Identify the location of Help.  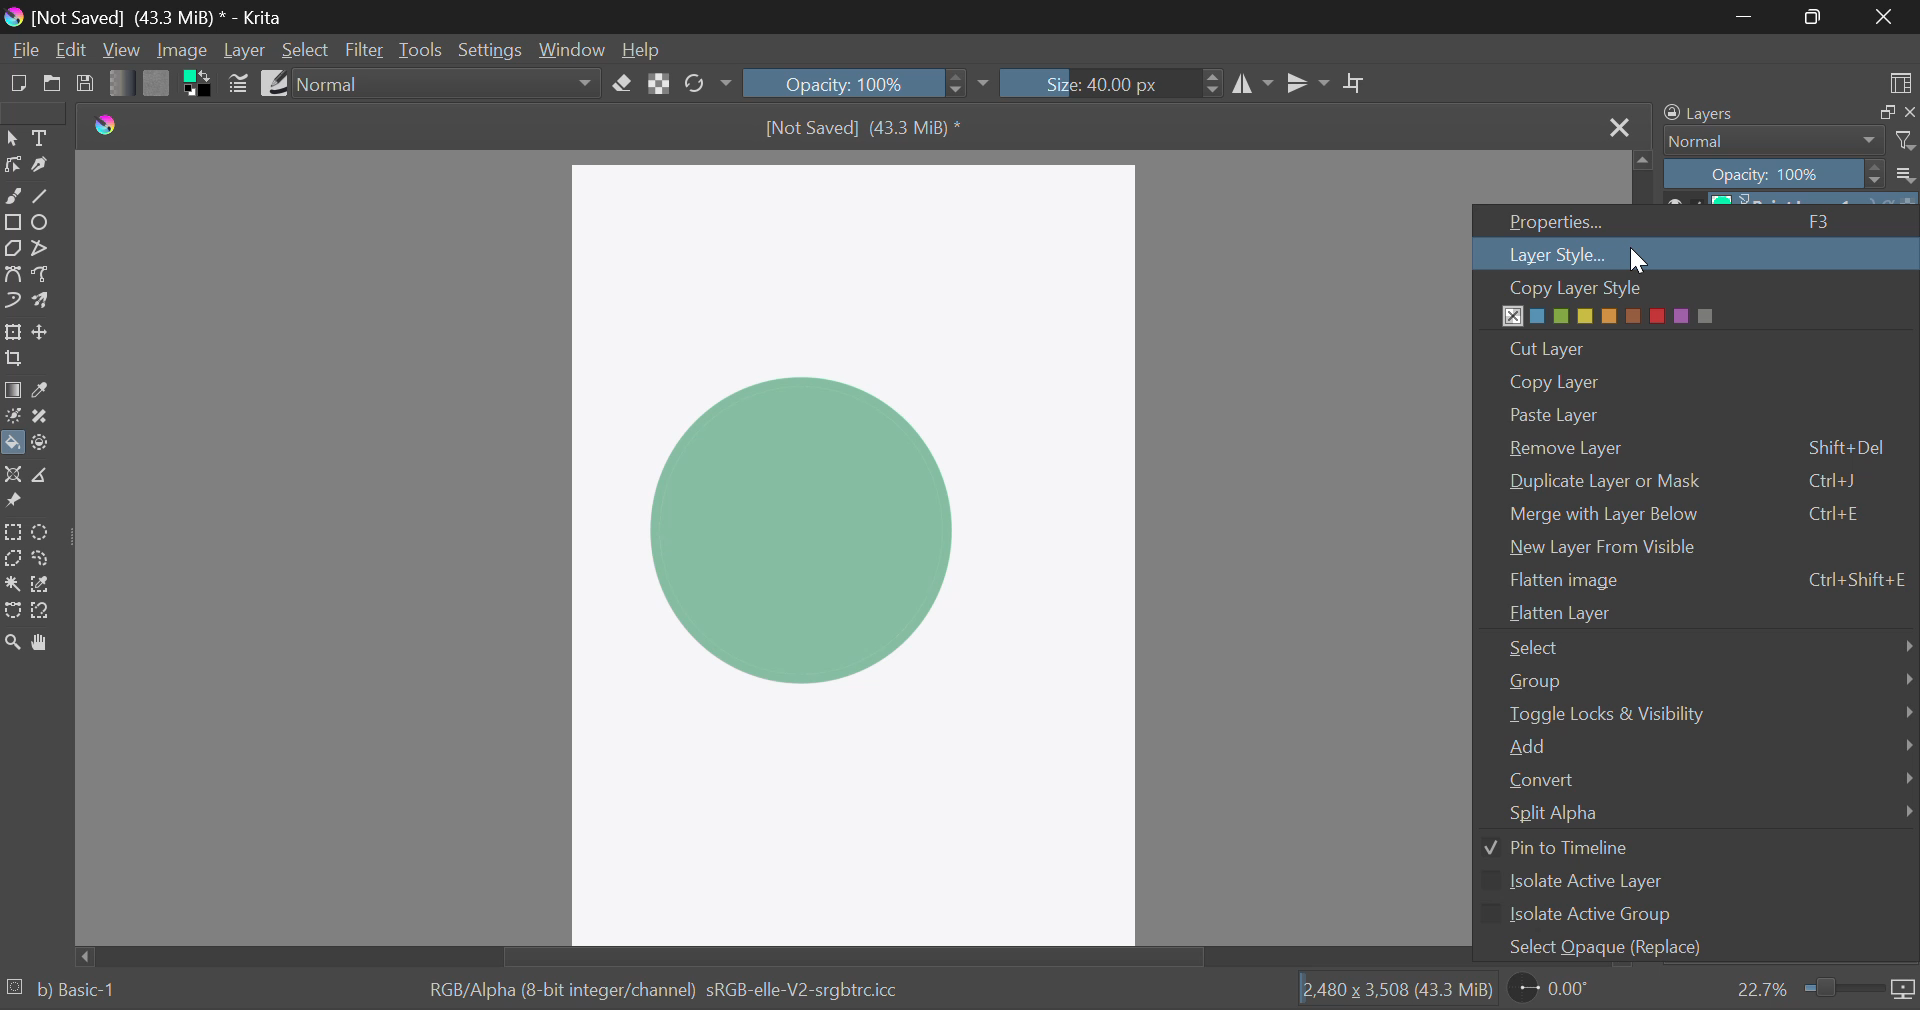
(644, 52).